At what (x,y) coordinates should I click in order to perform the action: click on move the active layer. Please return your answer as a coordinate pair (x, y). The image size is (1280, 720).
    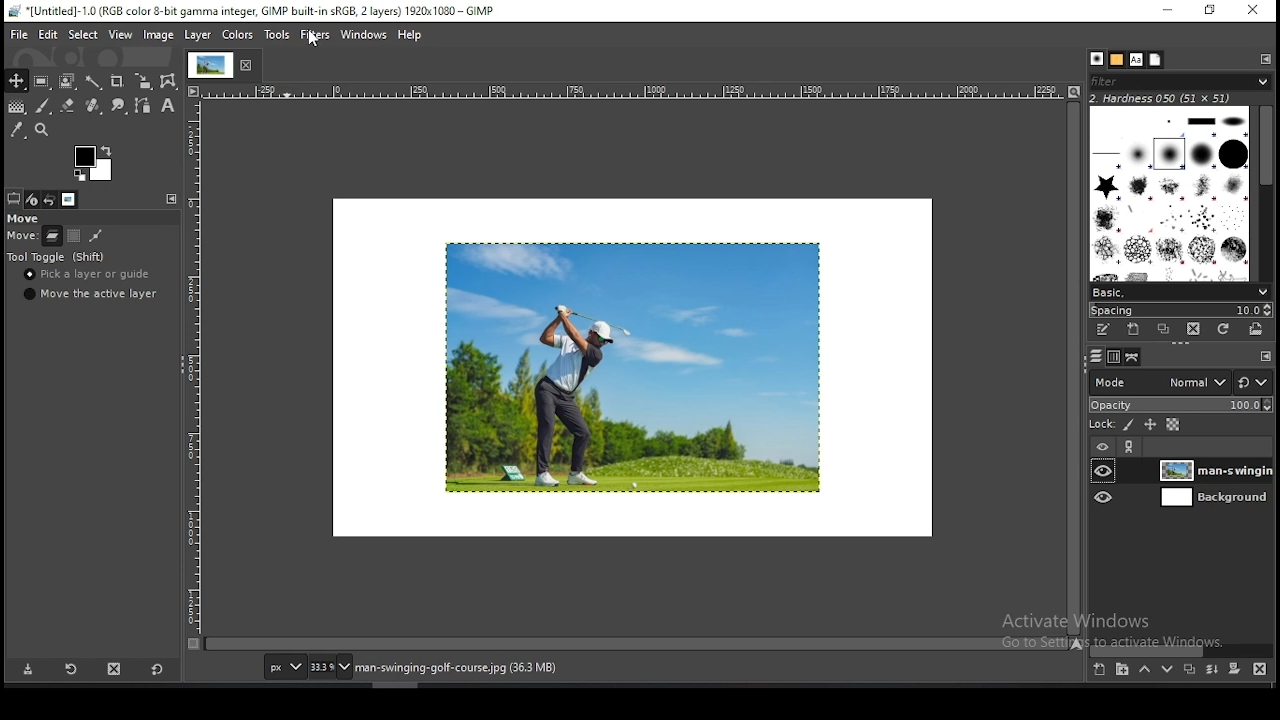
    Looking at the image, I should click on (92, 294).